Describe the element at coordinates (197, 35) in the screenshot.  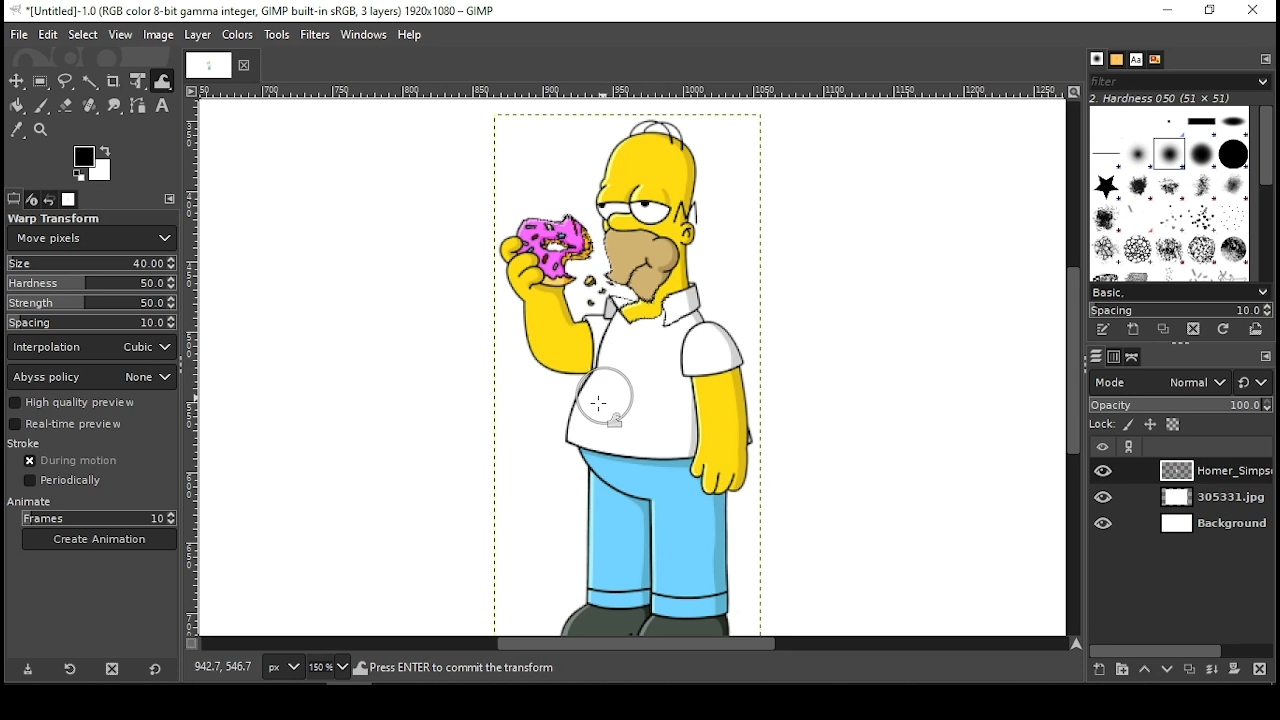
I see `layer` at that location.